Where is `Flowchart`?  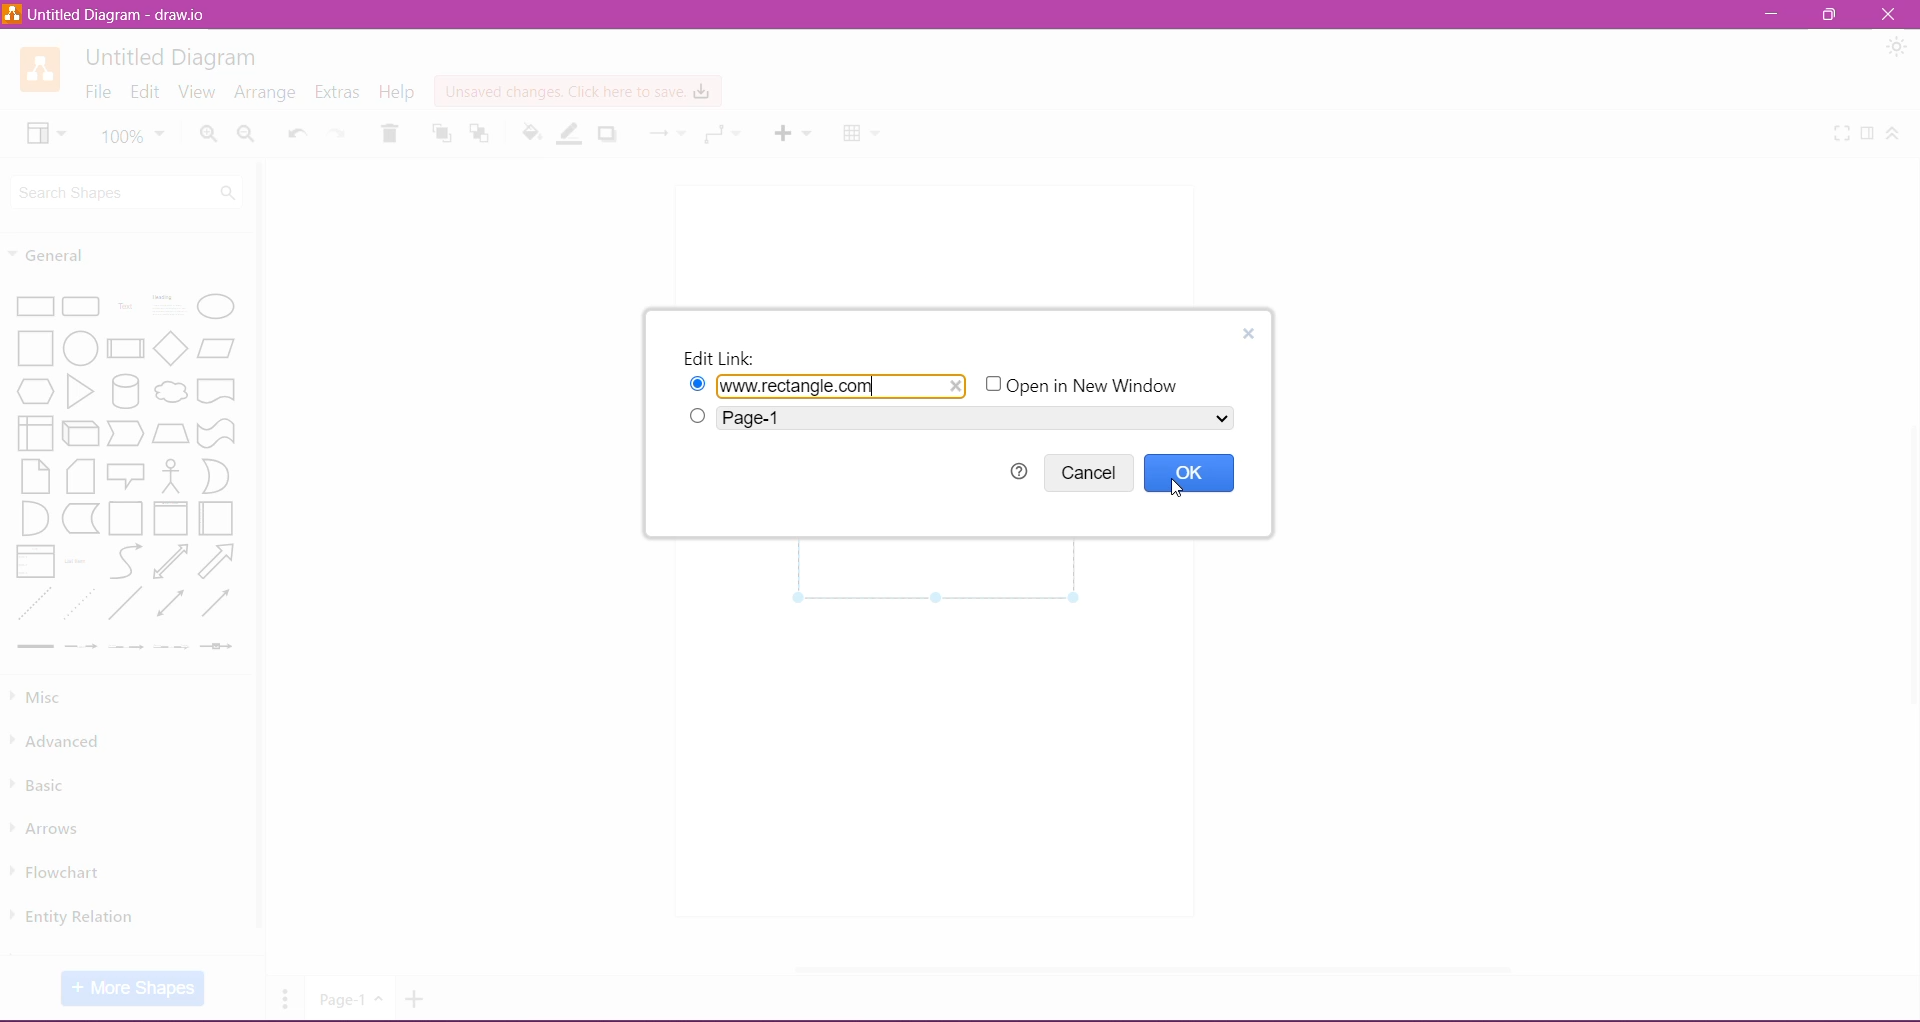
Flowchart is located at coordinates (63, 872).